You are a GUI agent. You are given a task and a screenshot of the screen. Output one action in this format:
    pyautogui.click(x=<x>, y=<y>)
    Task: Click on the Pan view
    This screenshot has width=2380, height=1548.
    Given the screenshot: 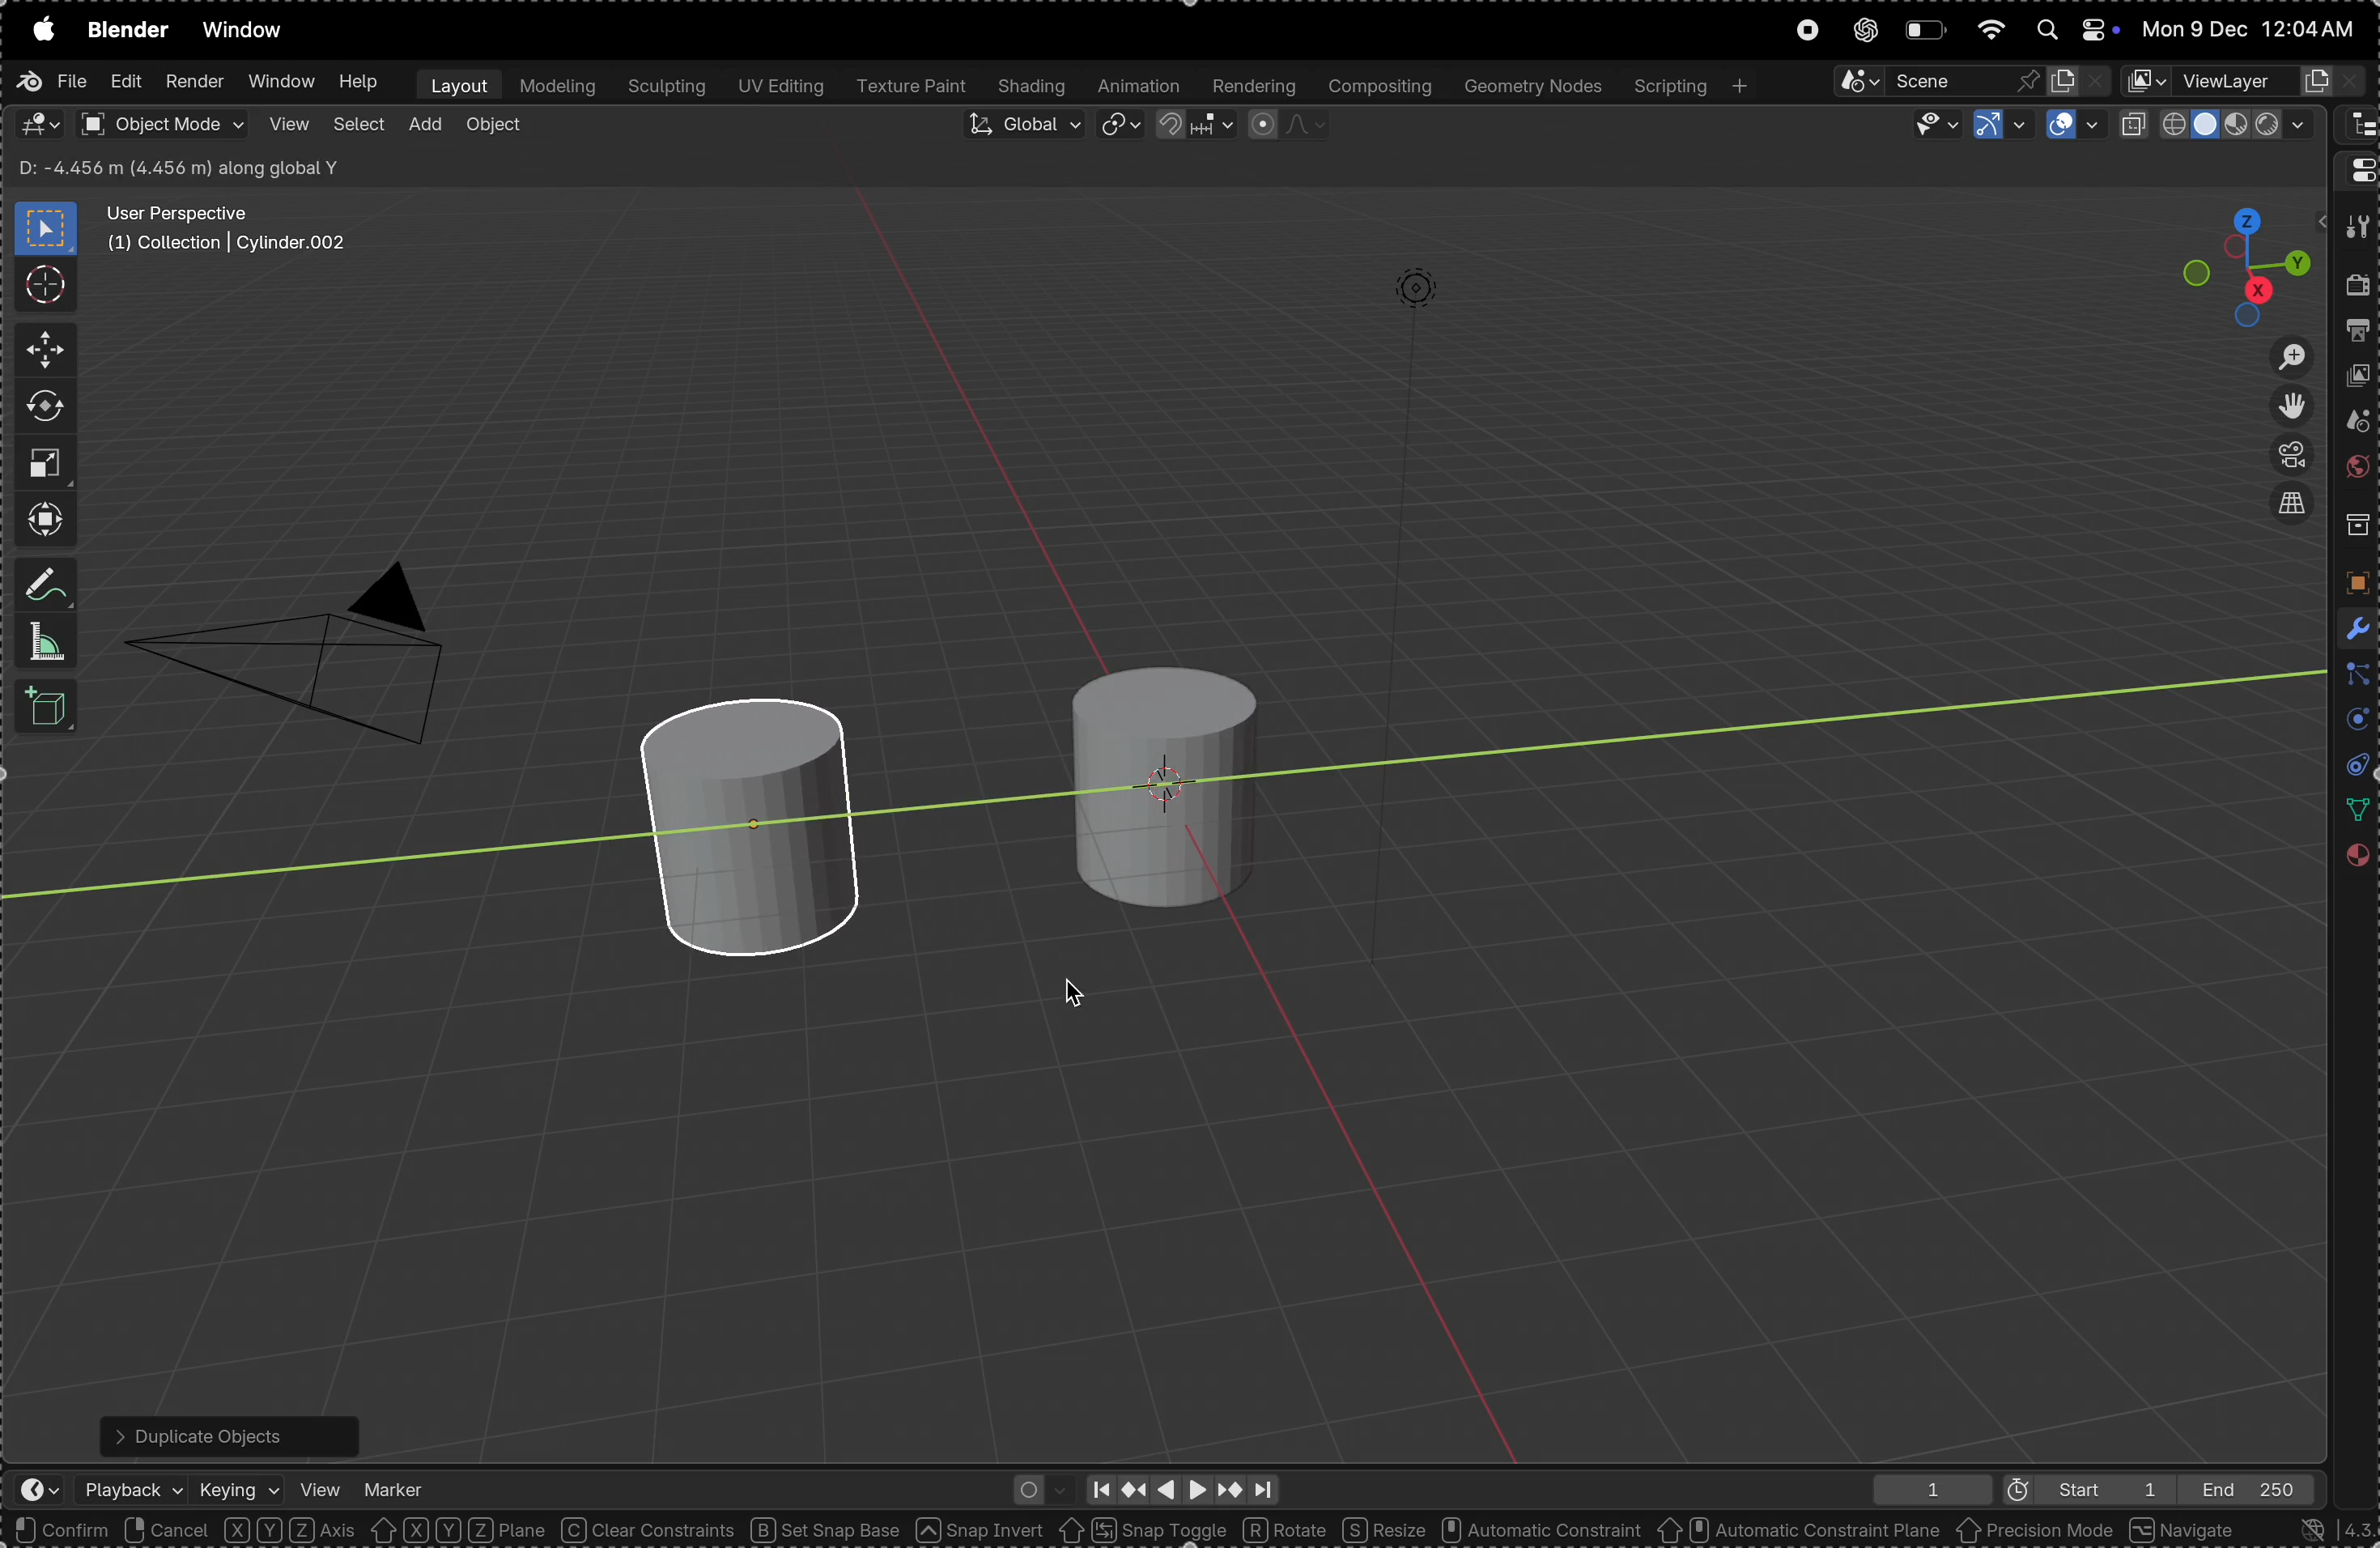 What is the action you would take?
    pyautogui.click(x=239, y=1530)
    